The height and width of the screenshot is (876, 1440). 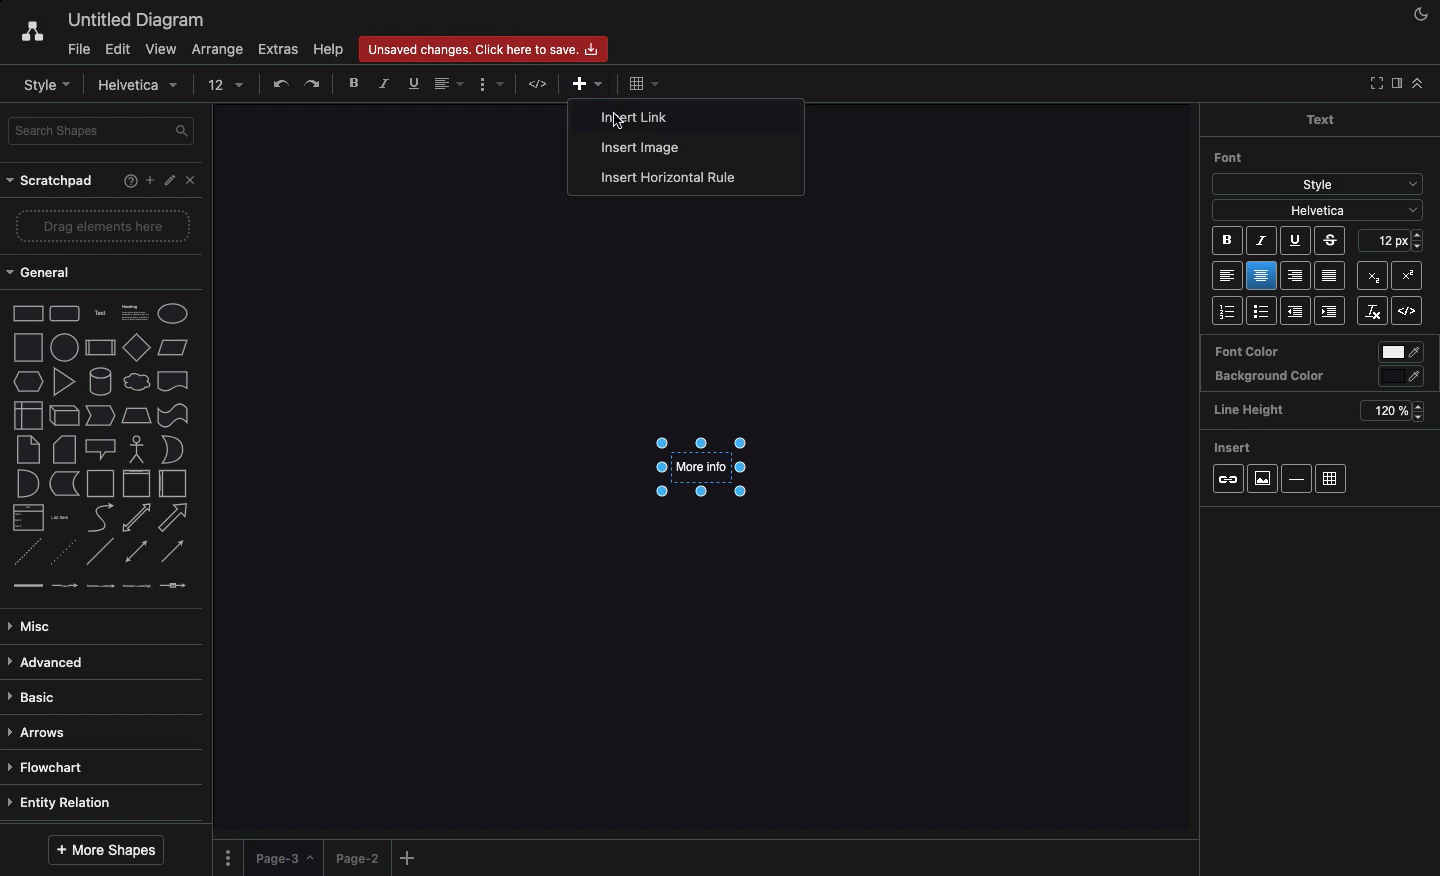 I want to click on Draw.io, so click(x=22, y=34).